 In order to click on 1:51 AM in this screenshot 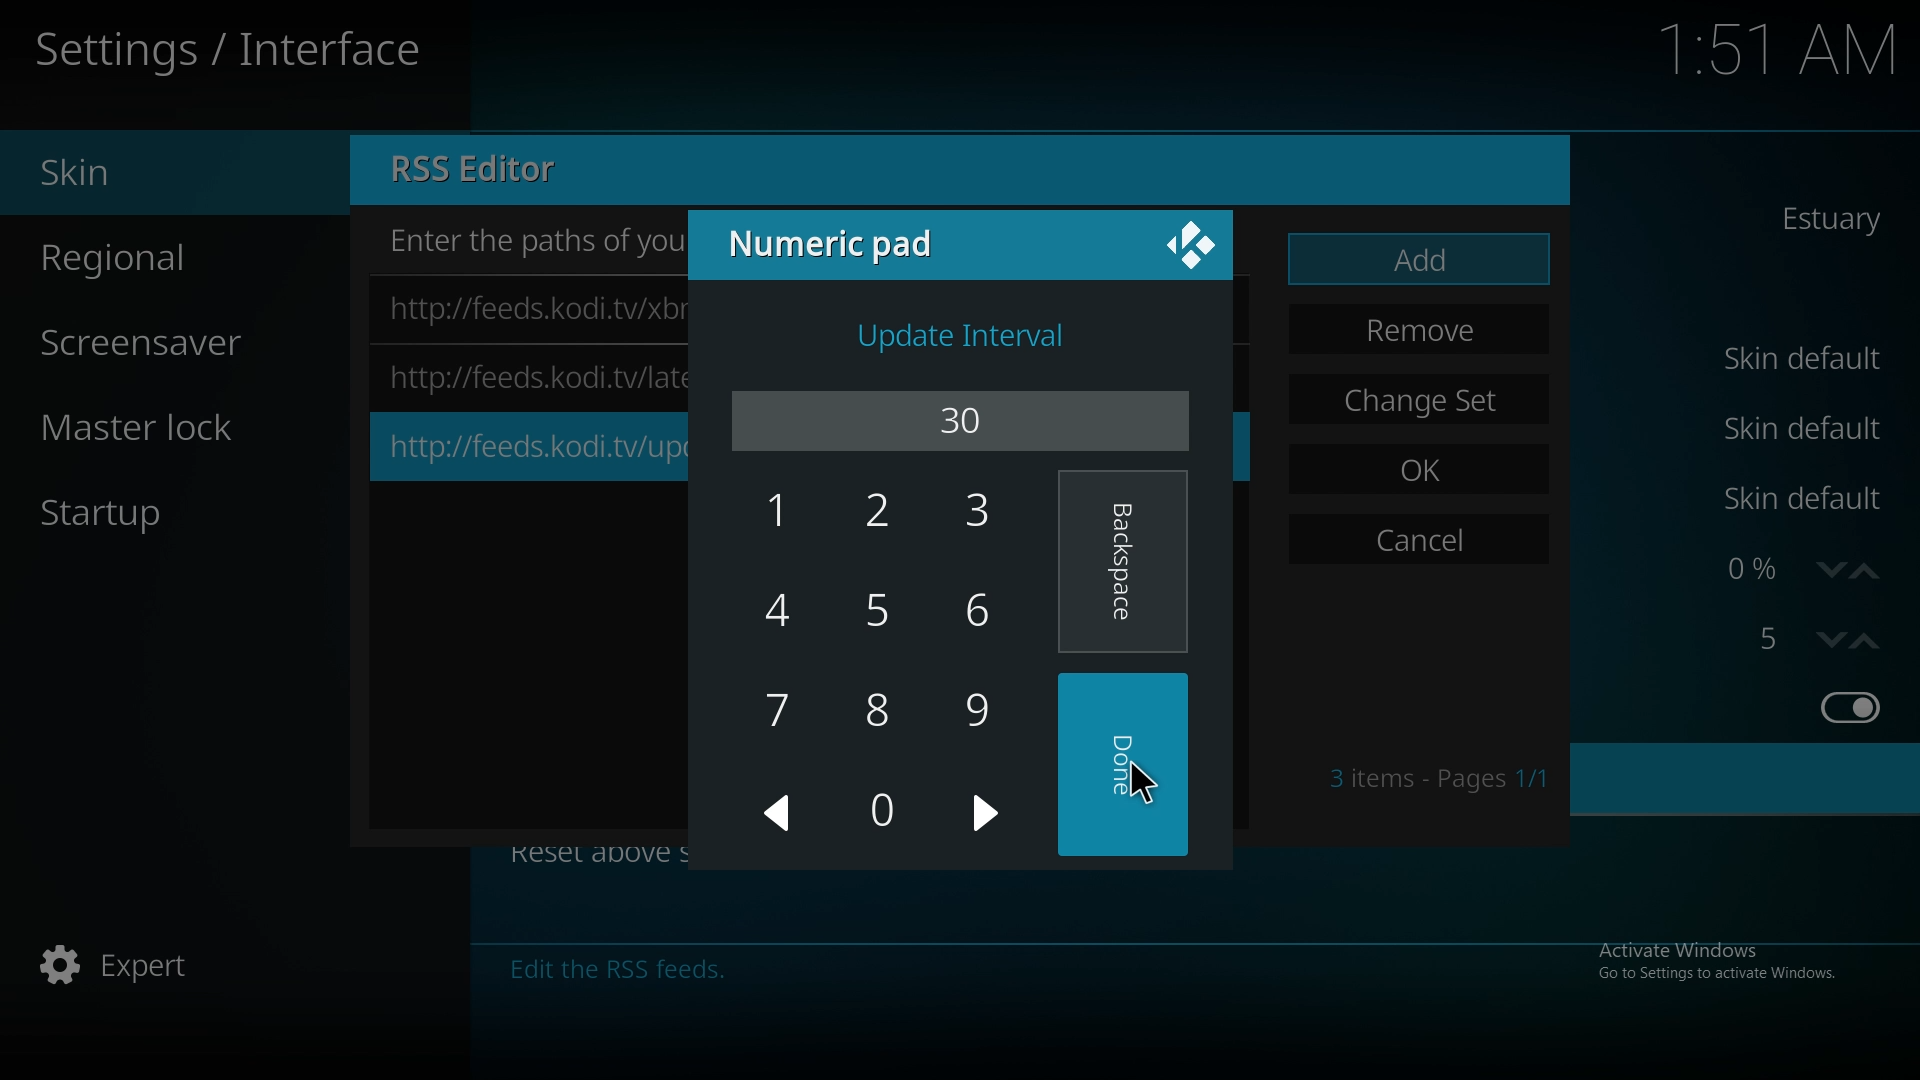, I will do `click(1774, 50)`.